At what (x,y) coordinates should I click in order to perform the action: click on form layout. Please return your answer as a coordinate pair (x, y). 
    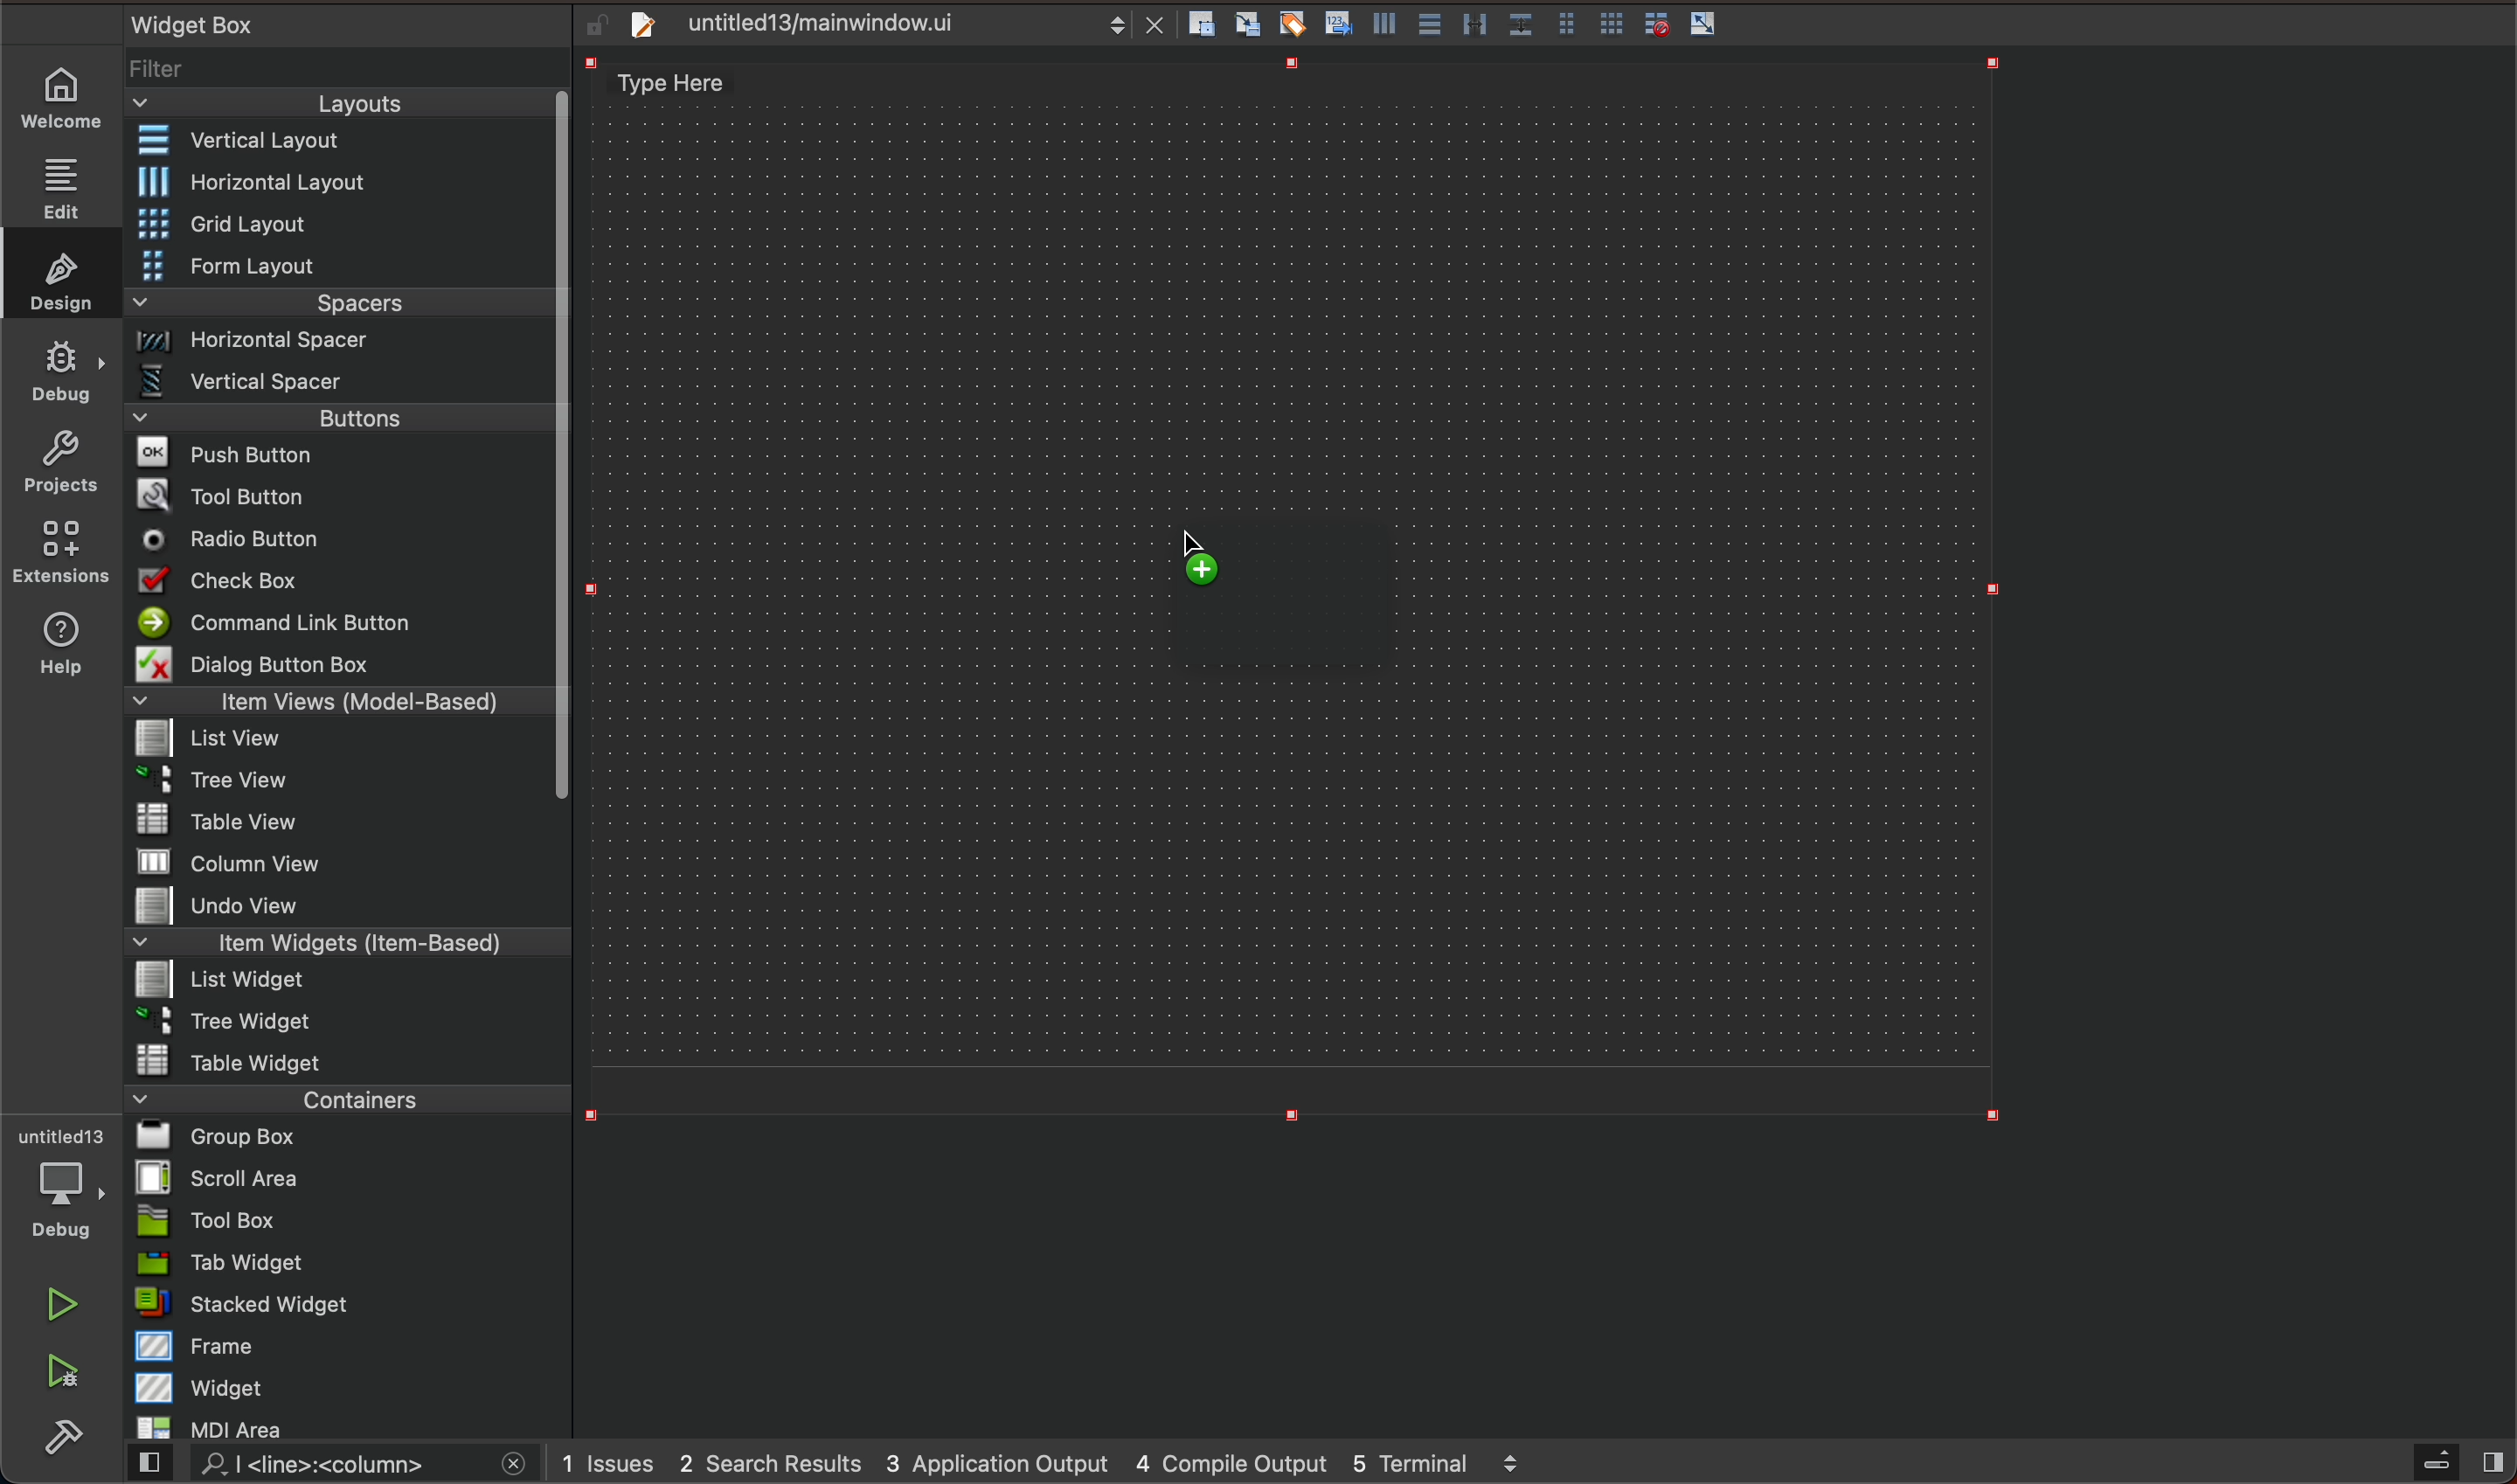
    Looking at the image, I should click on (341, 264).